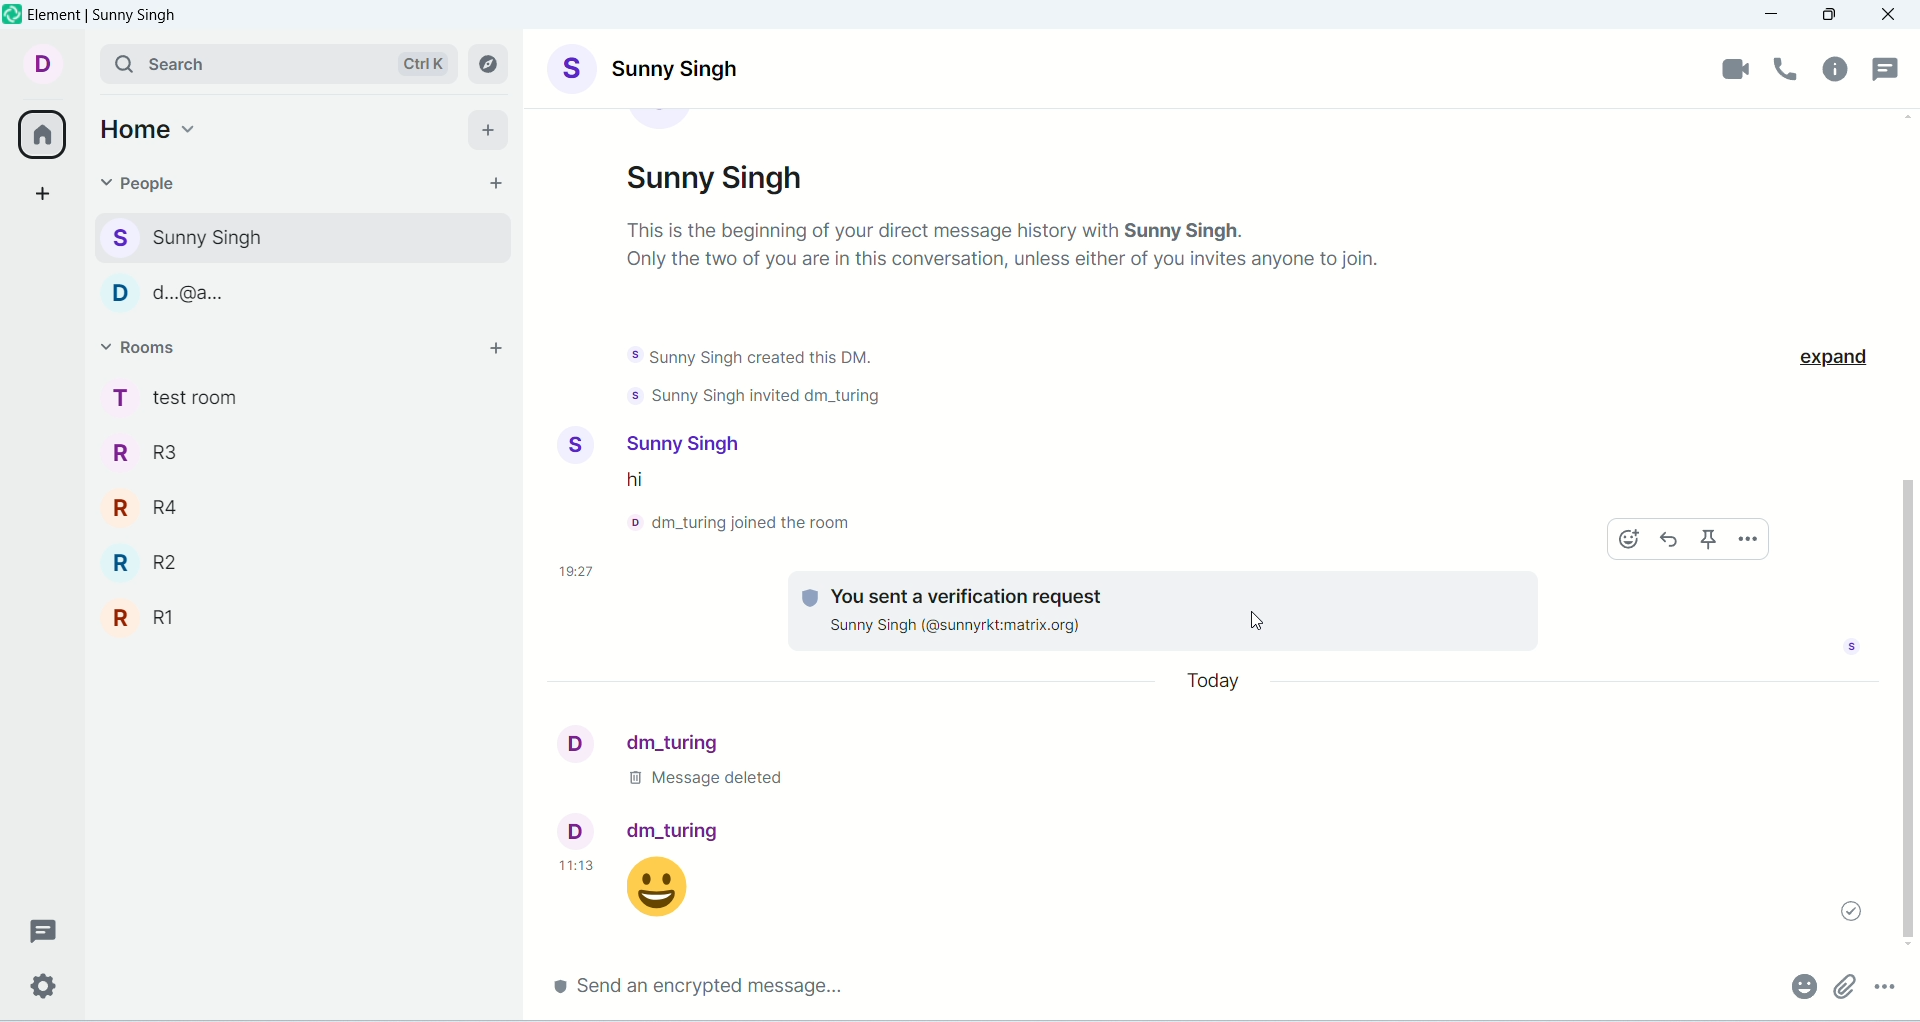 The height and width of the screenshot is (1022, 1920). I want to click on maximize, so click(1831, 13).